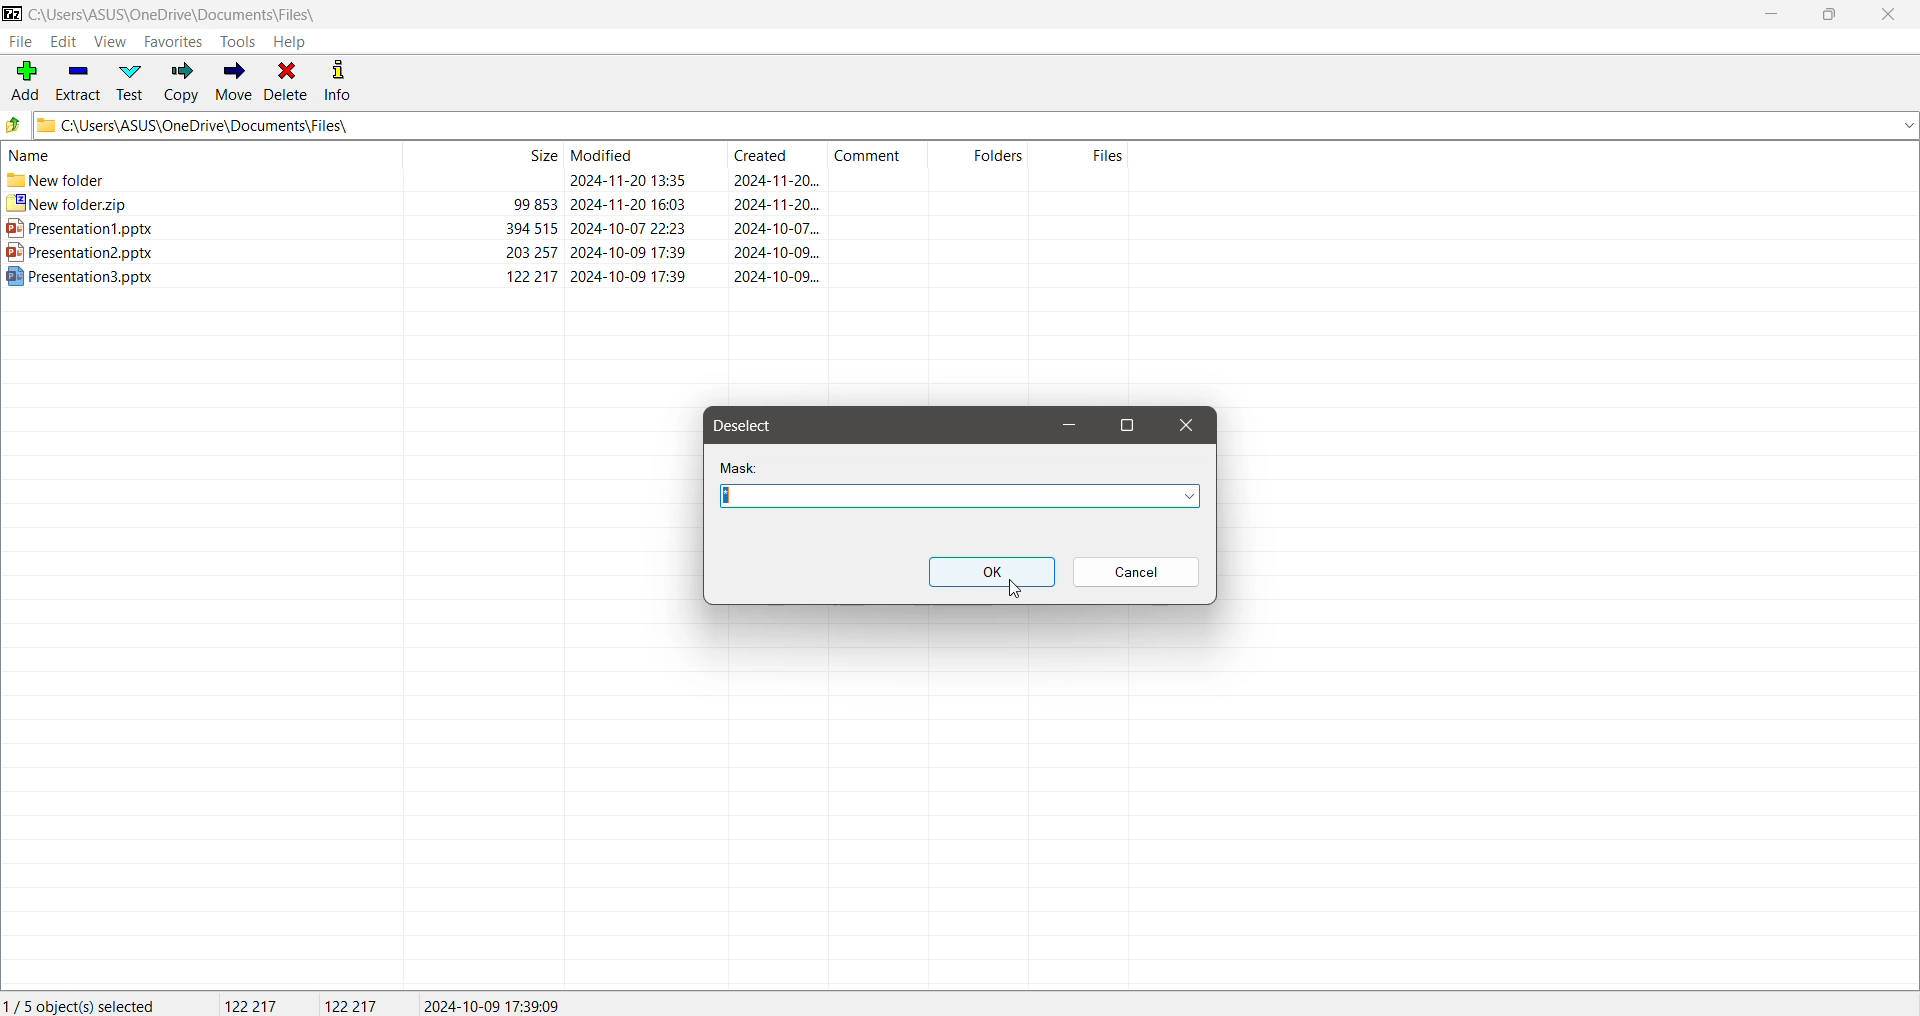 The image size is (1920, 1016). What do you see at coordinates (1887, 16) in the screenshot?
I see `Close` at bounding box center [1887, 16].